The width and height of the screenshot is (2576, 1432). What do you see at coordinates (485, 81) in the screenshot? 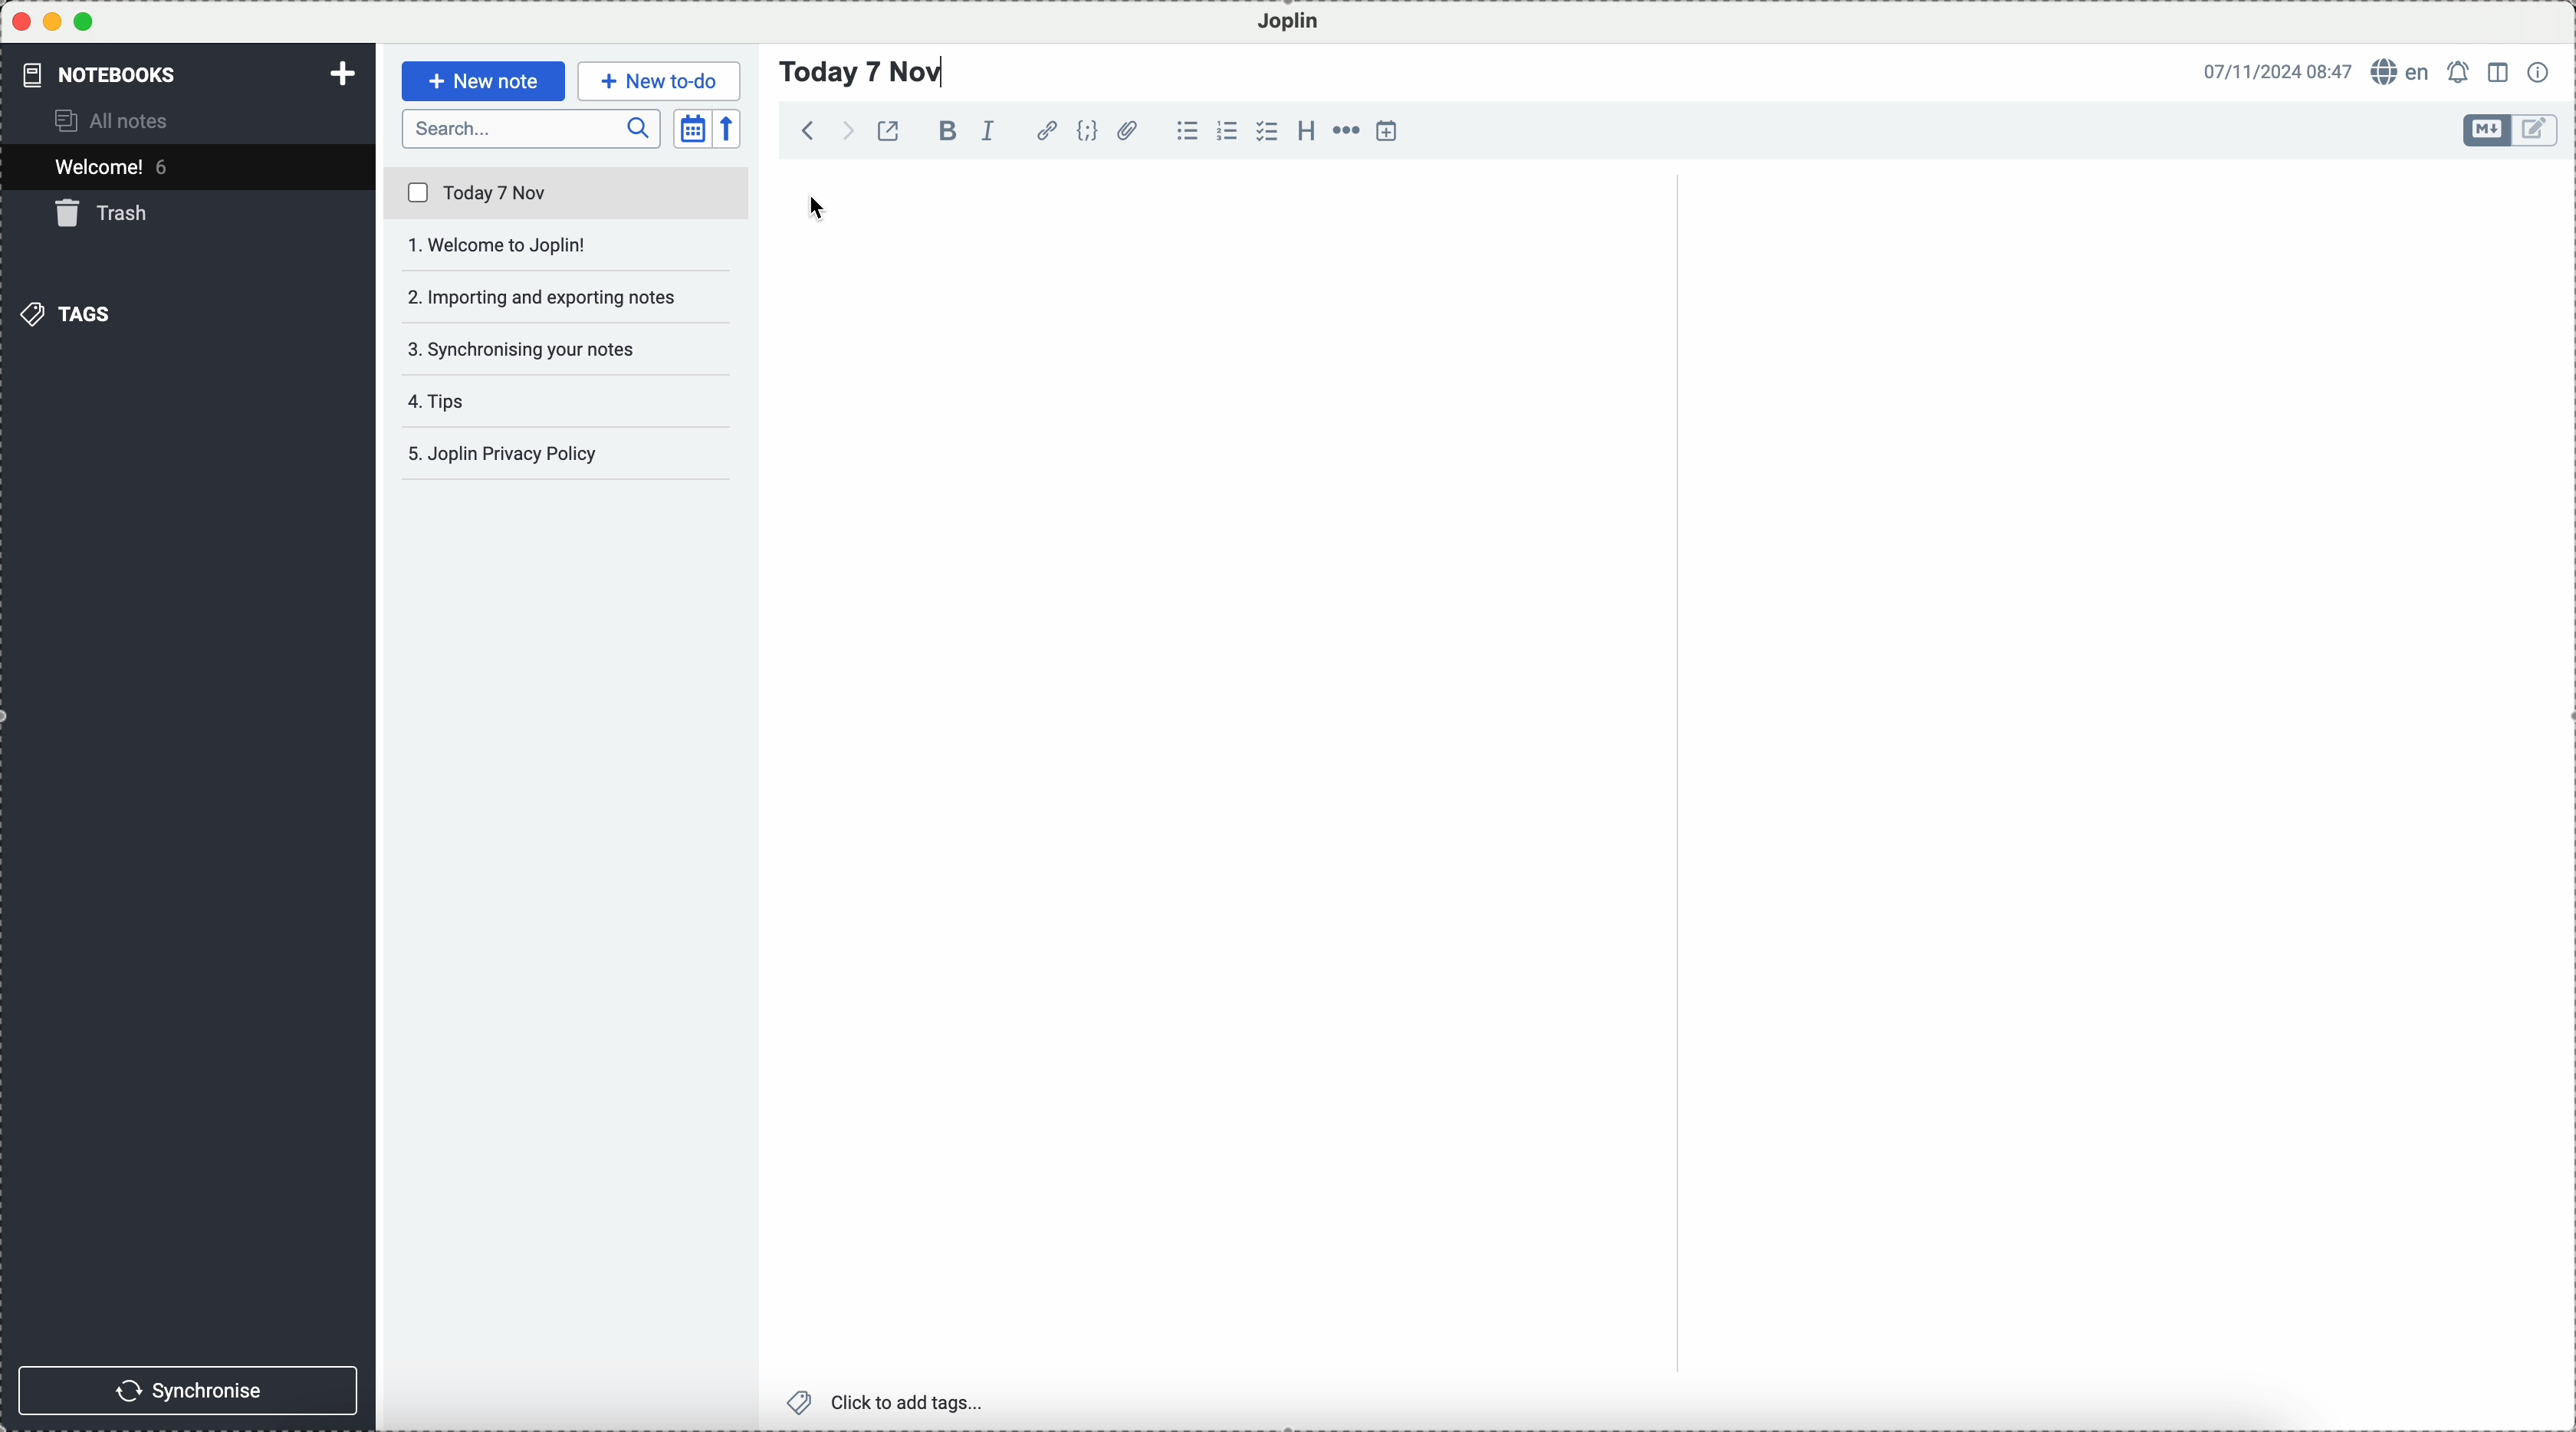
I see `new note button` at bounding box center [485, 81].